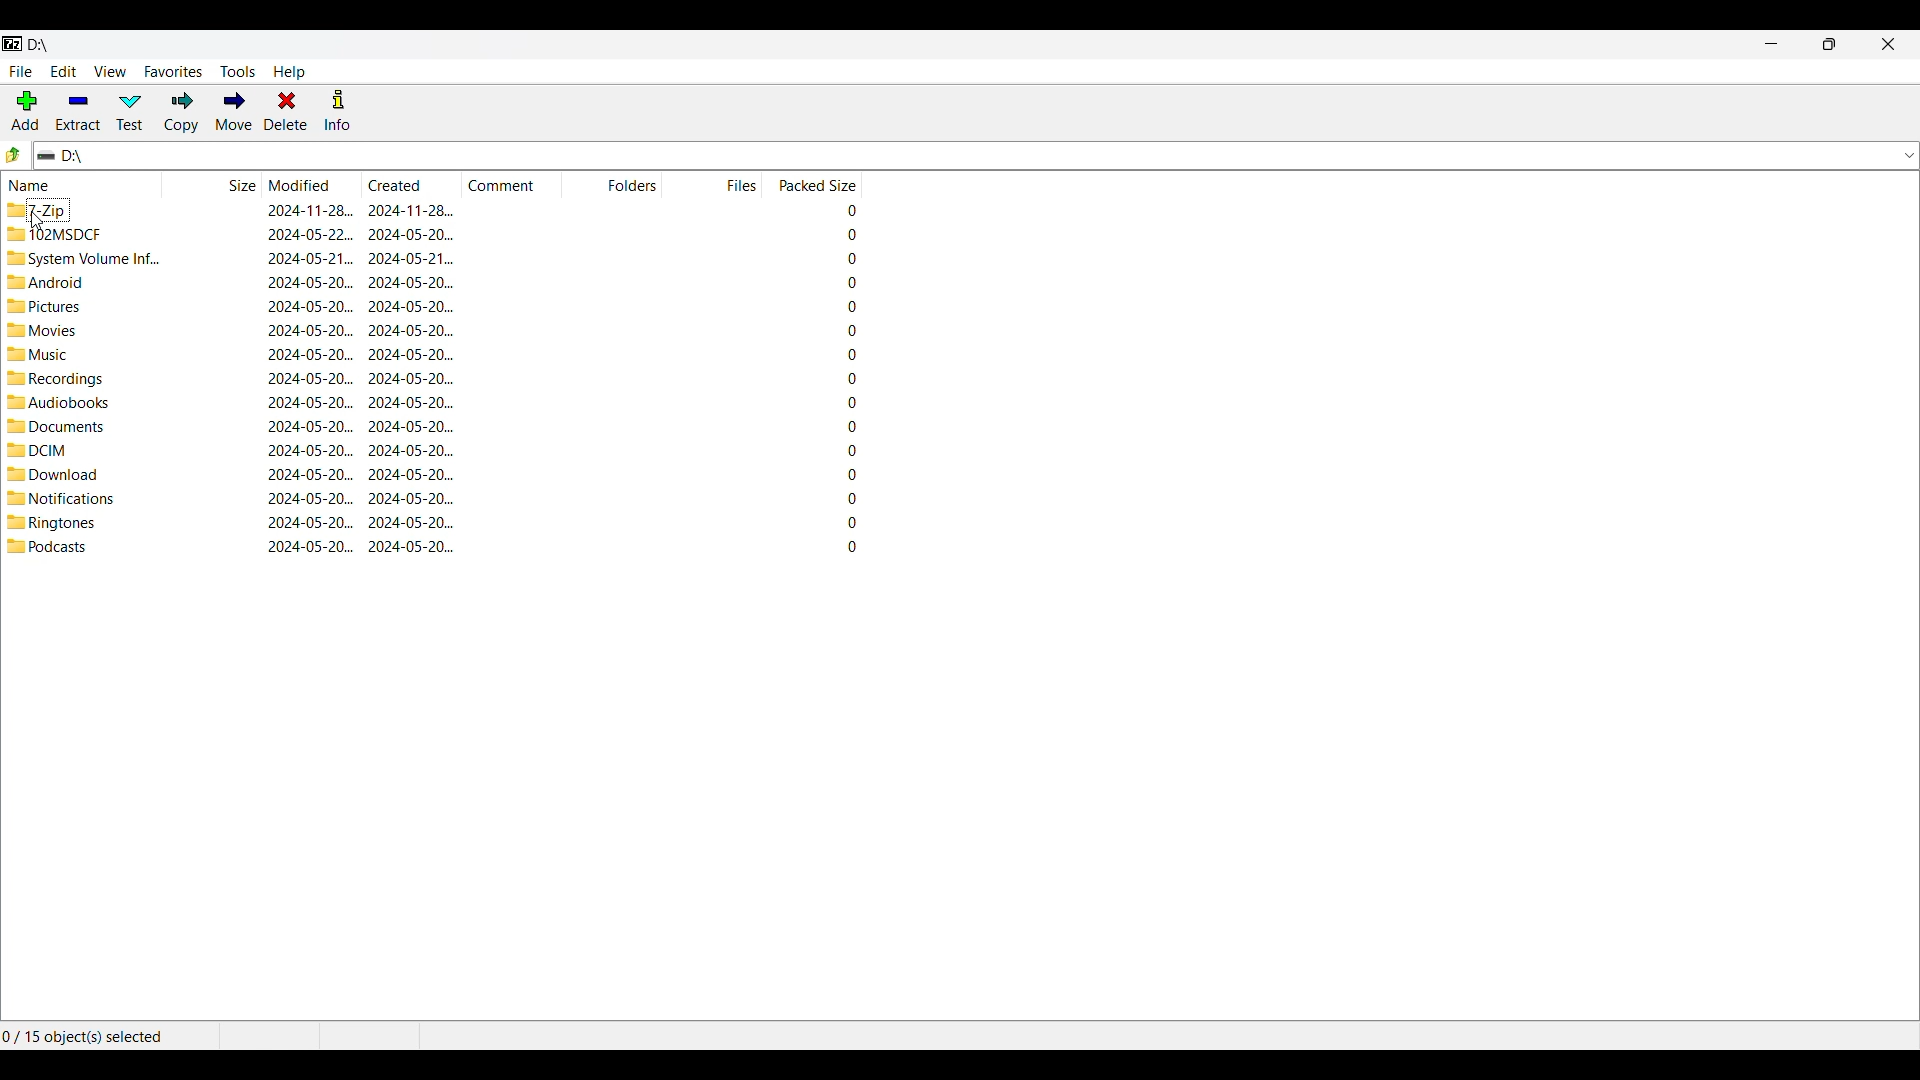 This screenshot has width=1920, height=1080. Describe the element at coordinates (286, 110) in the screenshot. I see `Delete` at that location.